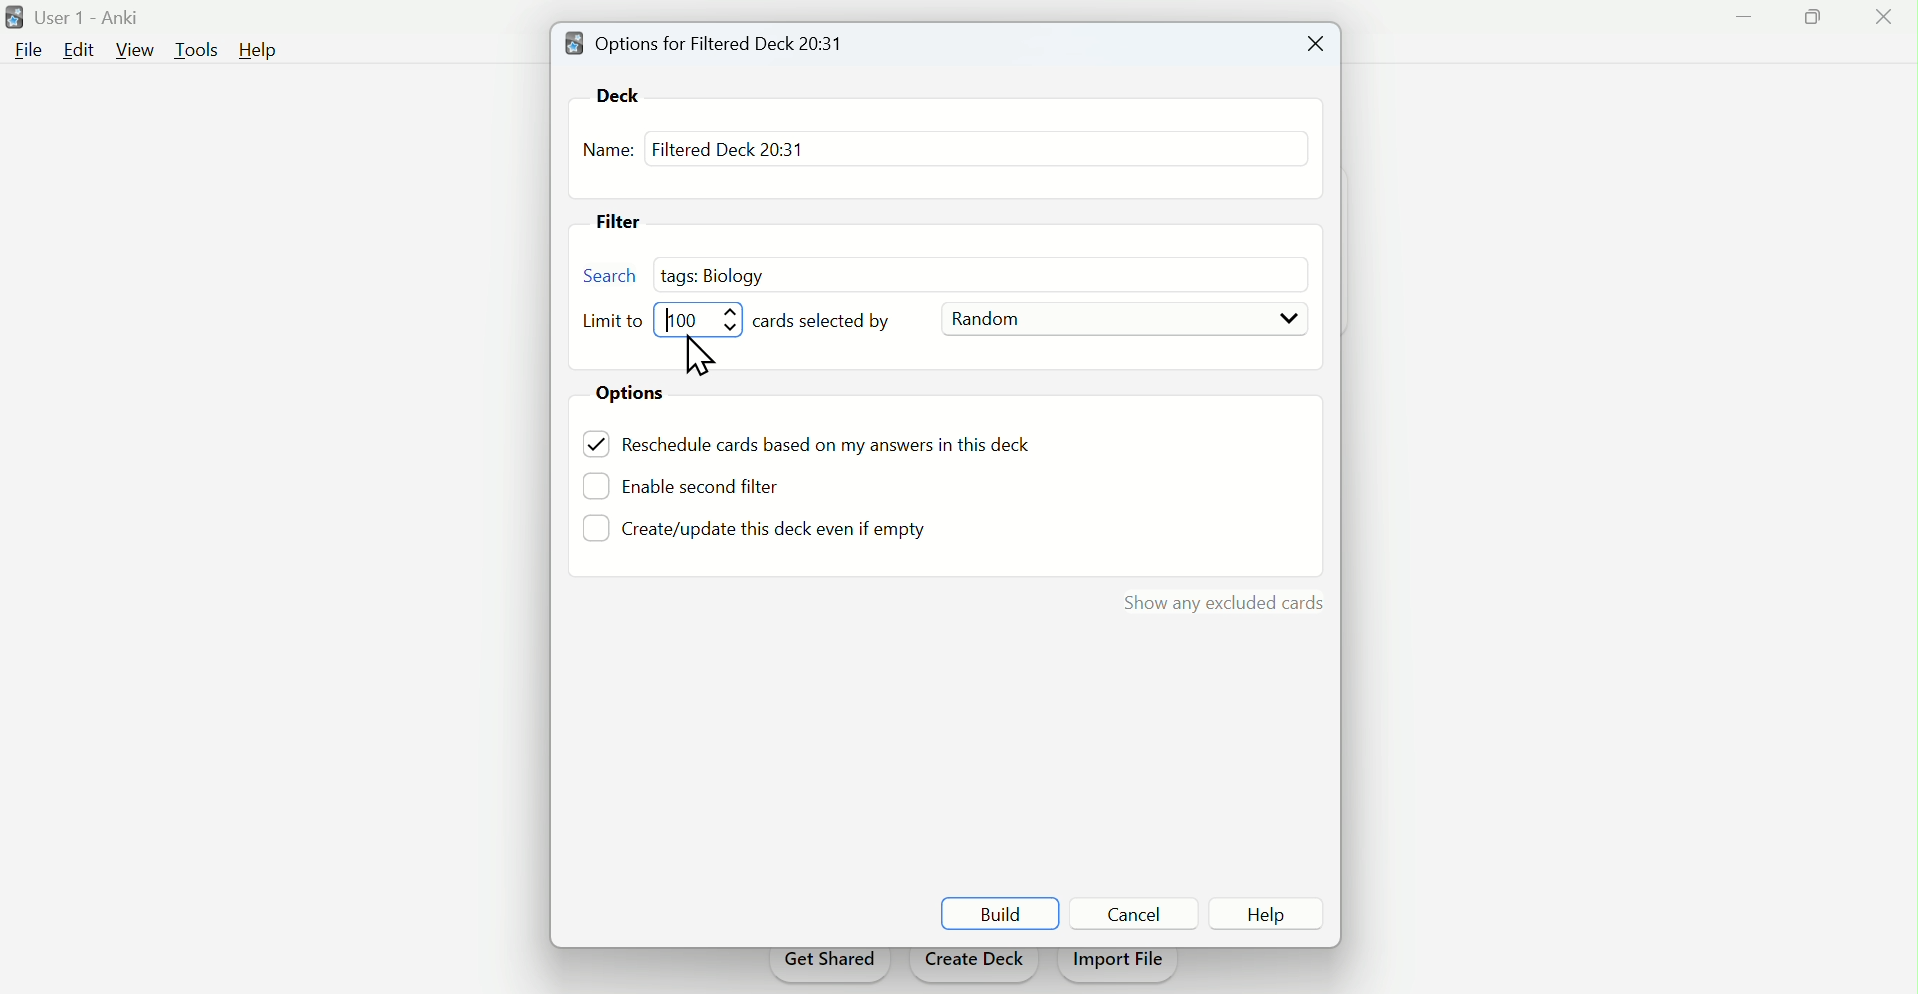  I want to click on reschedule cards based on my answers in this tech, so click(840, 447).